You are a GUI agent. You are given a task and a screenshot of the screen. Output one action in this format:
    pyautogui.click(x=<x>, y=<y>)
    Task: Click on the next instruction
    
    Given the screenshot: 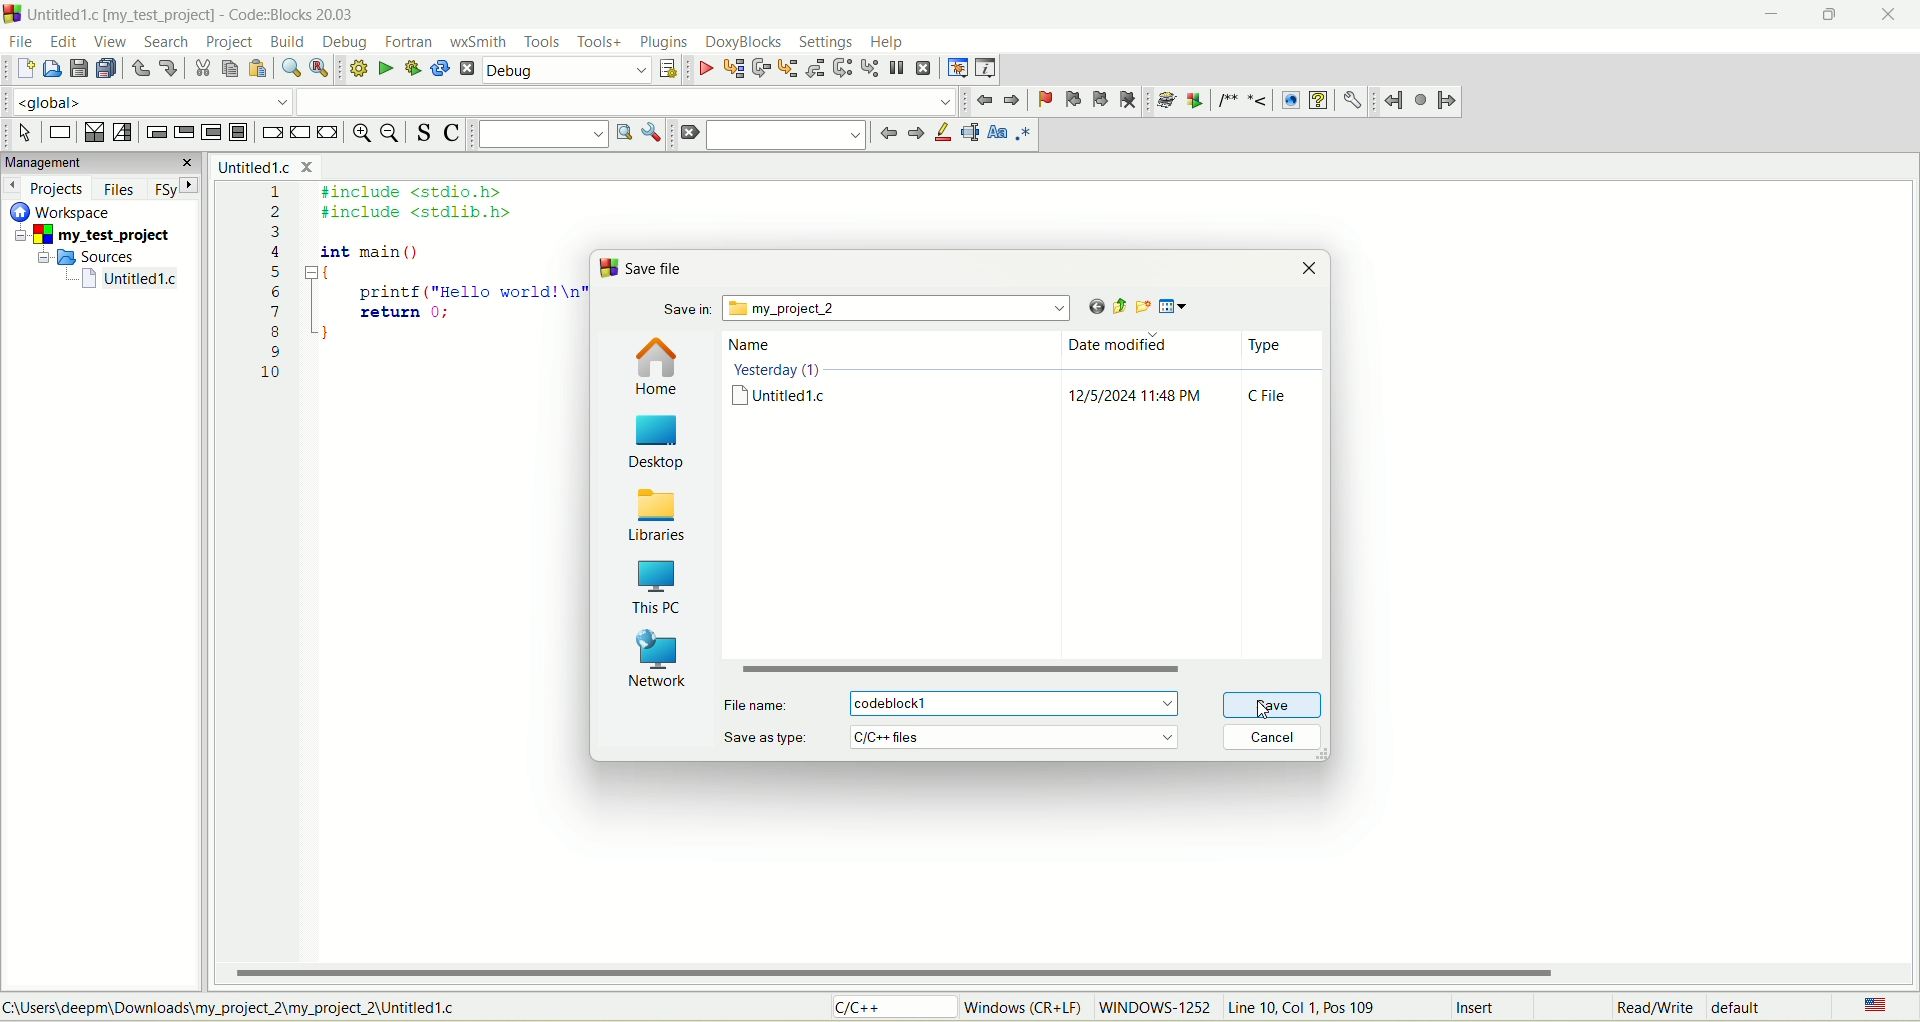 What is the action you would take?
    pyautogui.click(x=841, y=67)
    